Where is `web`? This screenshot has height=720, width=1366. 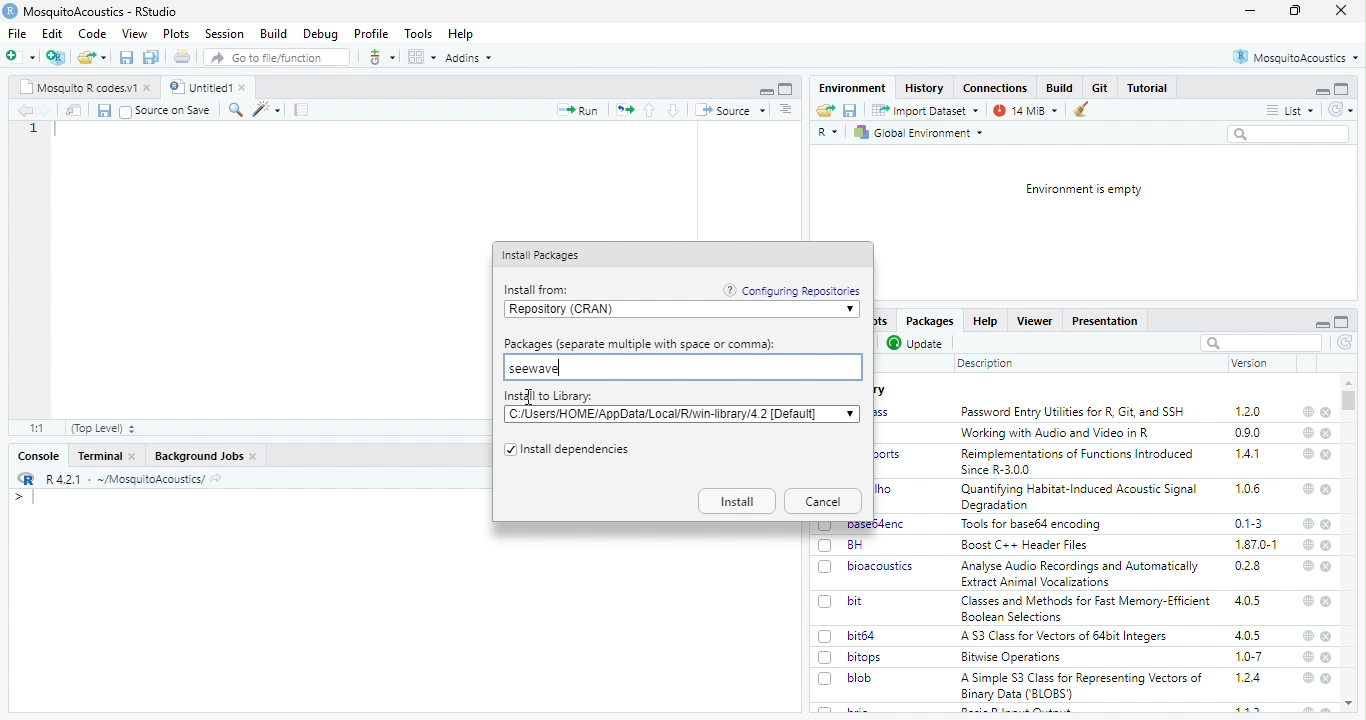 web is located at coordinates (1309, 678).